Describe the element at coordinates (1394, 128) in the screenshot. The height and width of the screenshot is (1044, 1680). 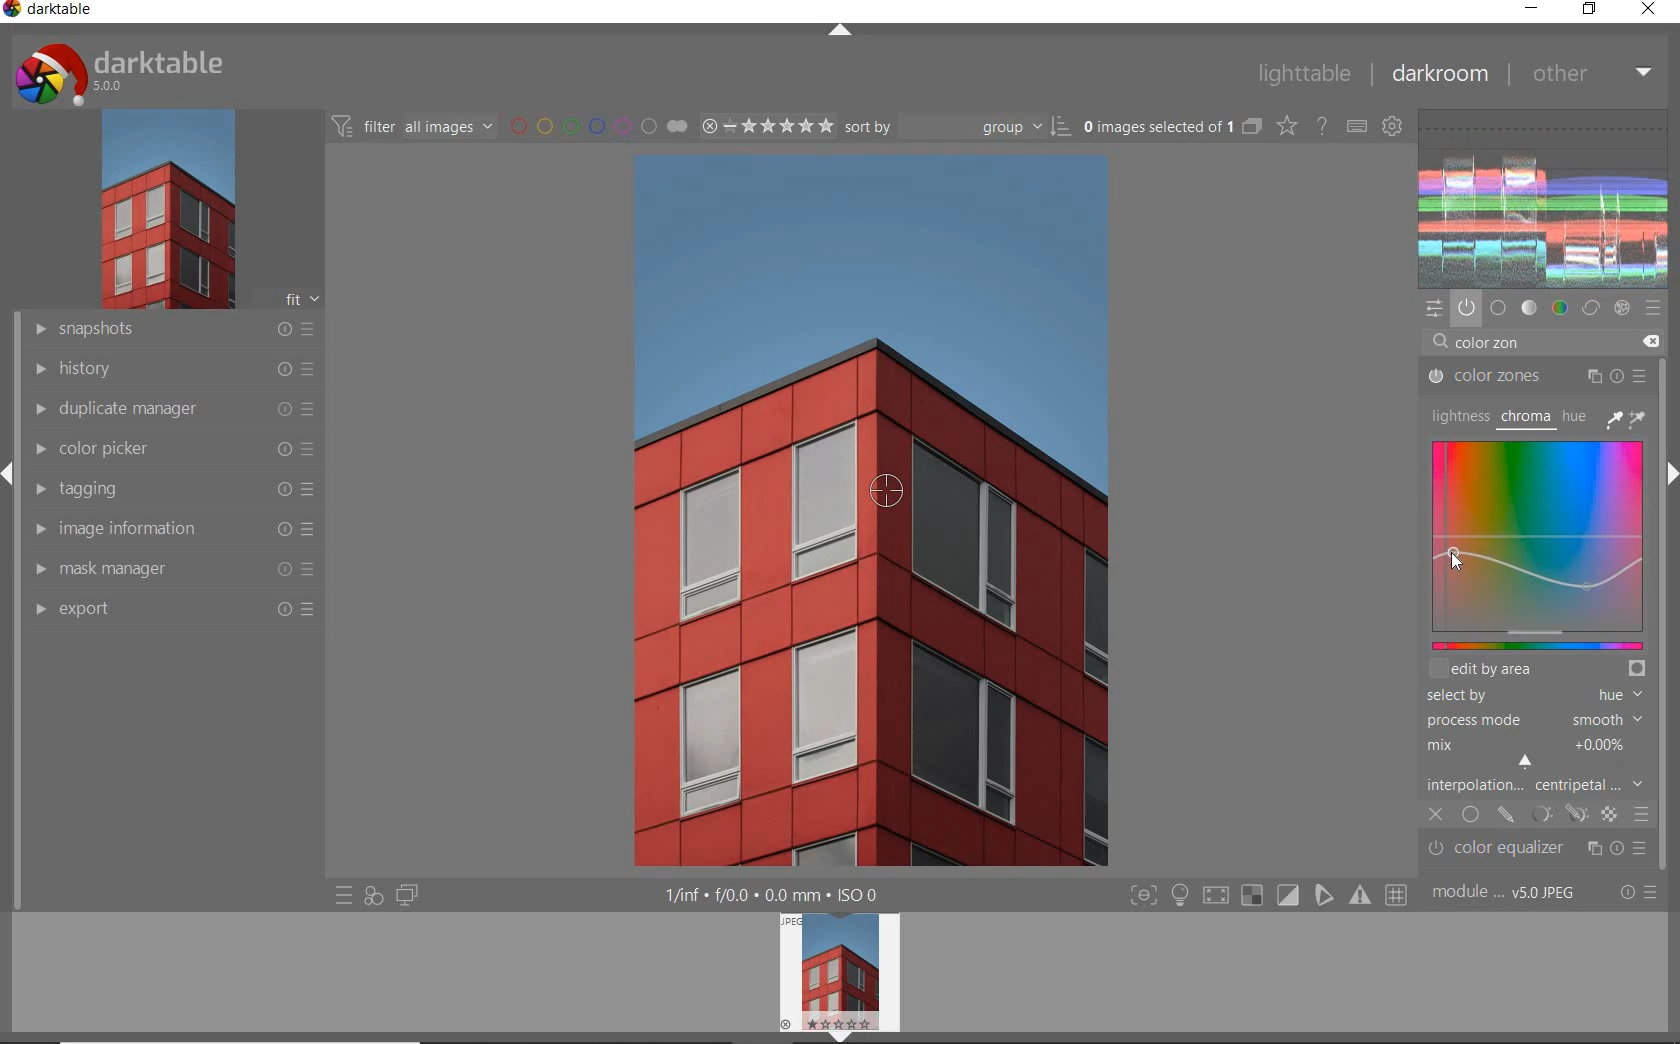
I see `show global preferences` at that location.